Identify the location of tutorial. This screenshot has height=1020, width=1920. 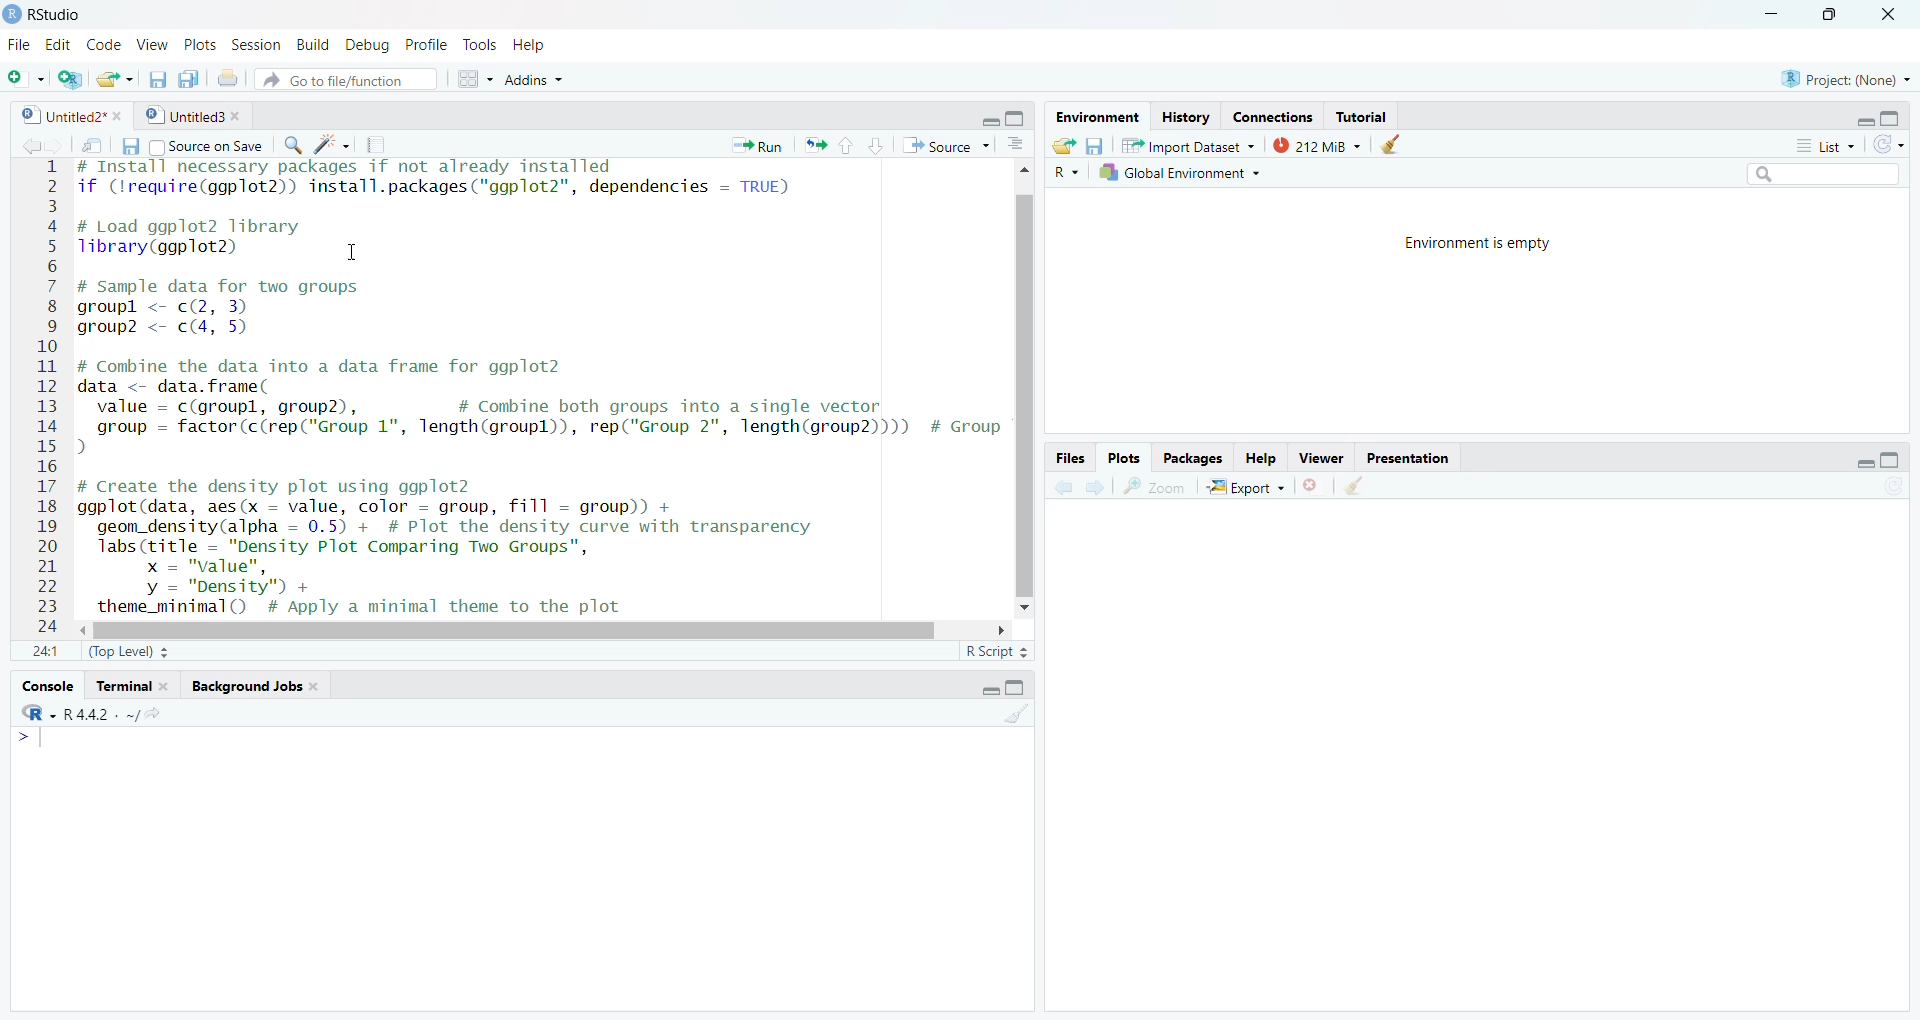
(1364, 114).